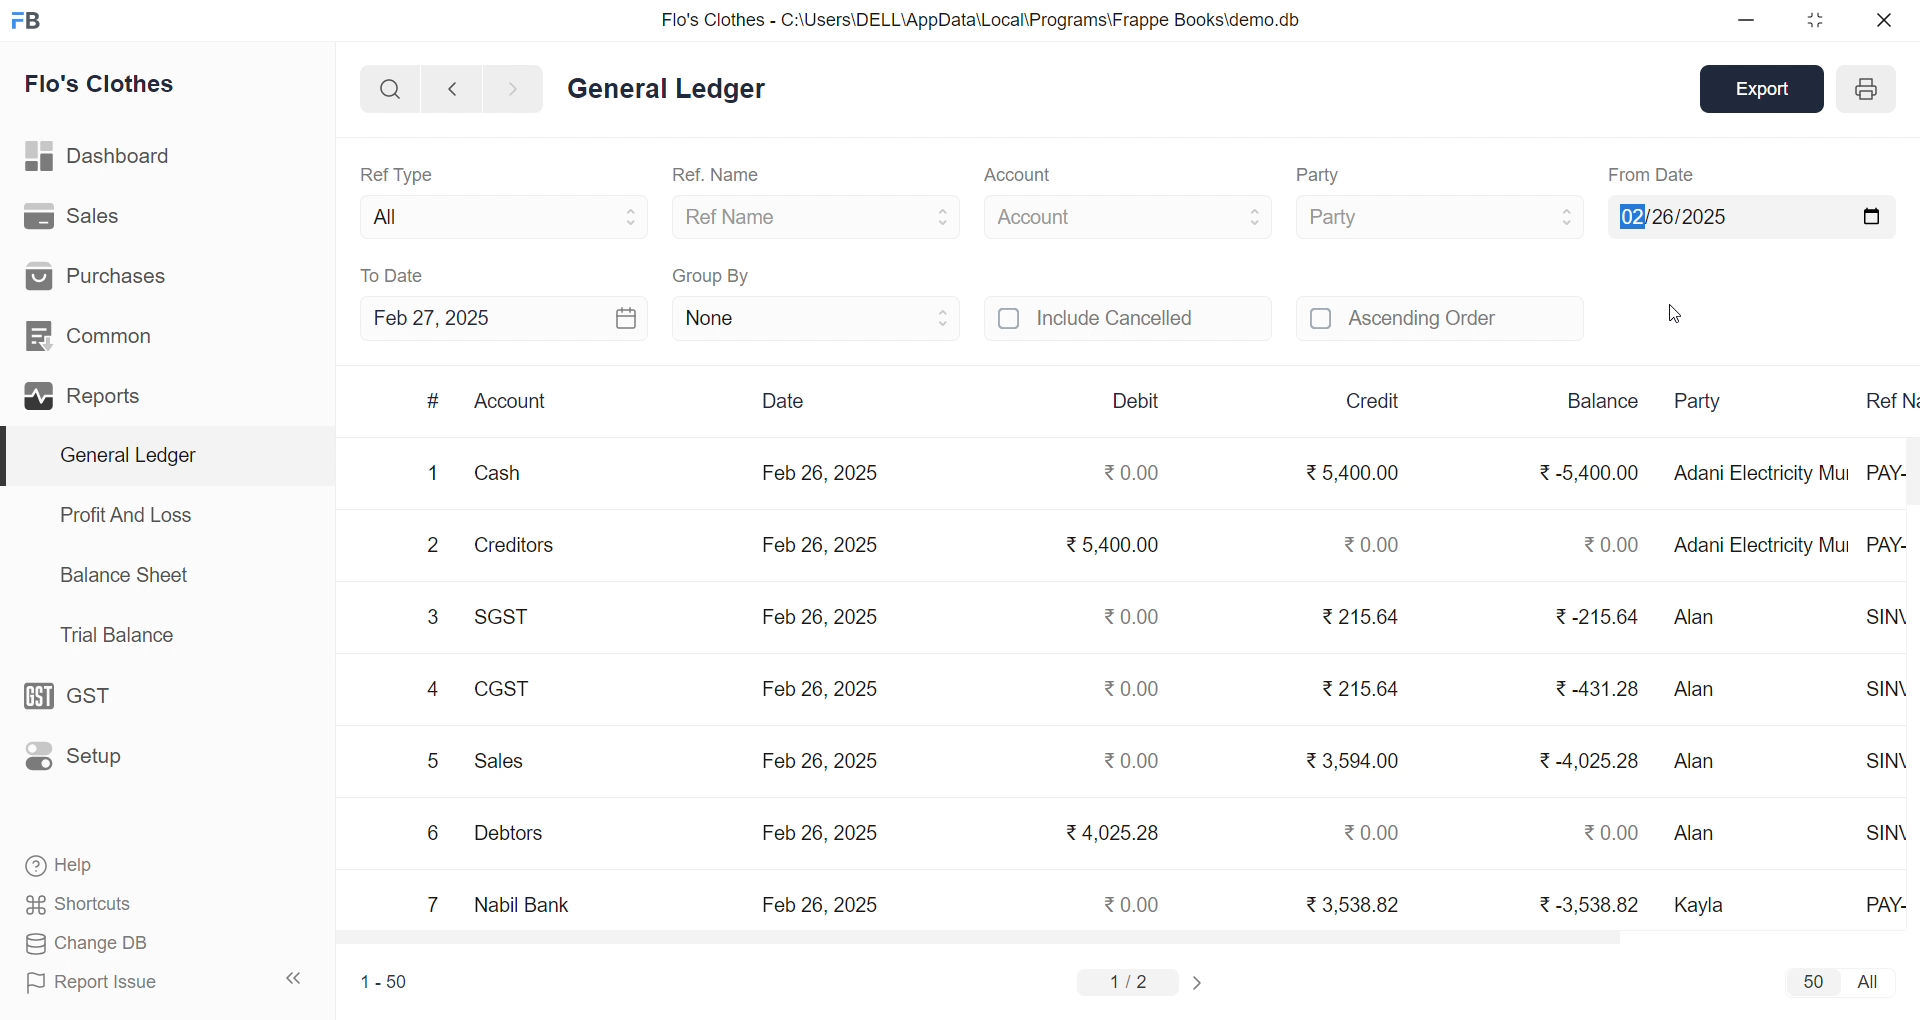  I want to click on Feb 26, 2025, so click(817, 832).